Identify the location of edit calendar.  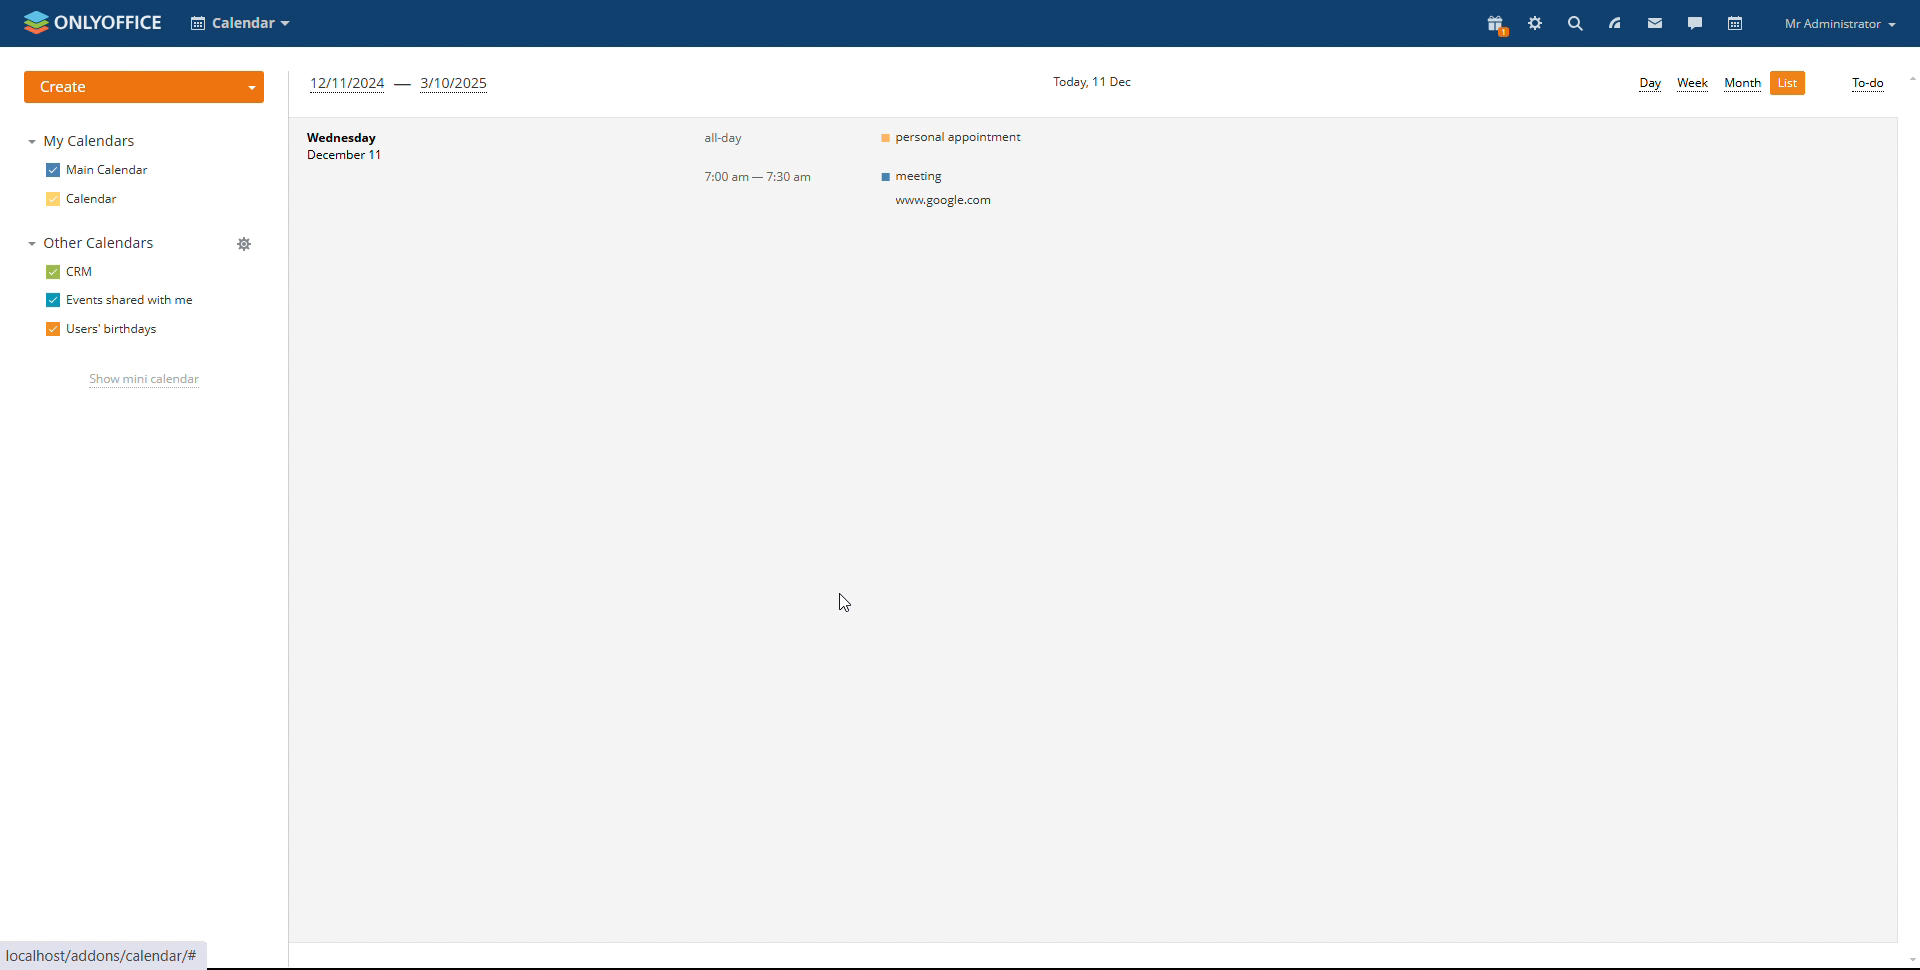
(245, 298).